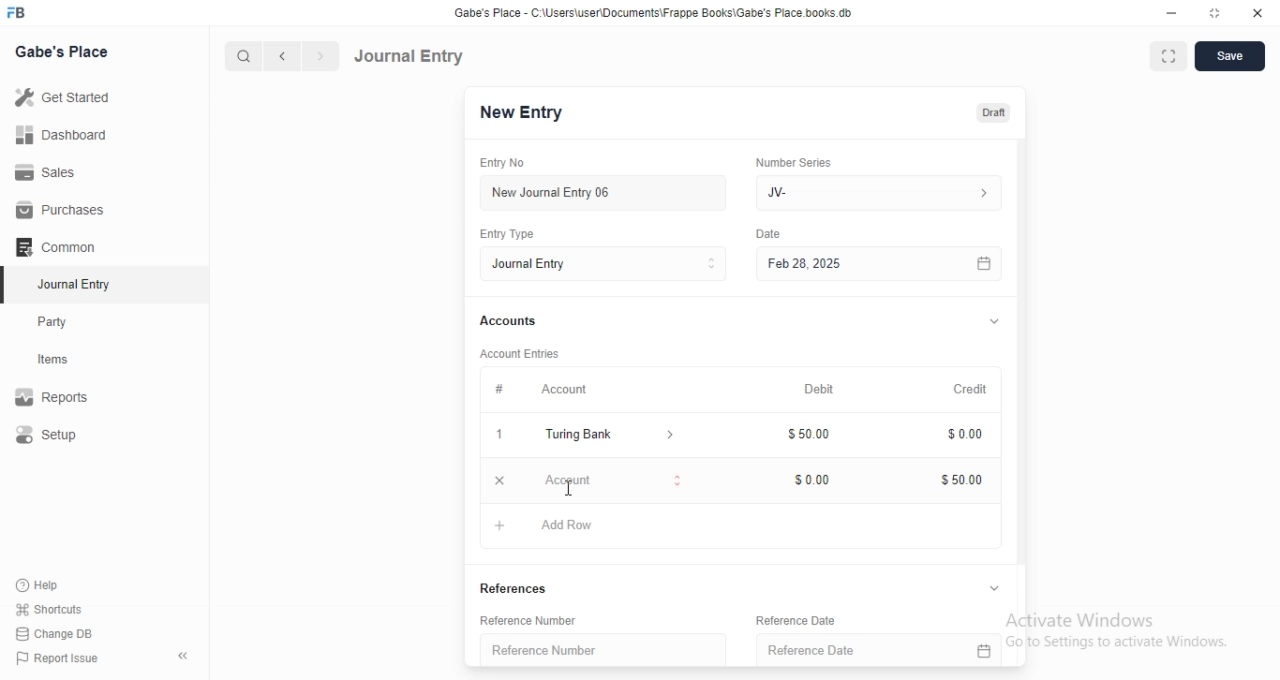 This screenshot has width=1280, height=680. I want to click on New Journal Entry 06, so click(597, 191).